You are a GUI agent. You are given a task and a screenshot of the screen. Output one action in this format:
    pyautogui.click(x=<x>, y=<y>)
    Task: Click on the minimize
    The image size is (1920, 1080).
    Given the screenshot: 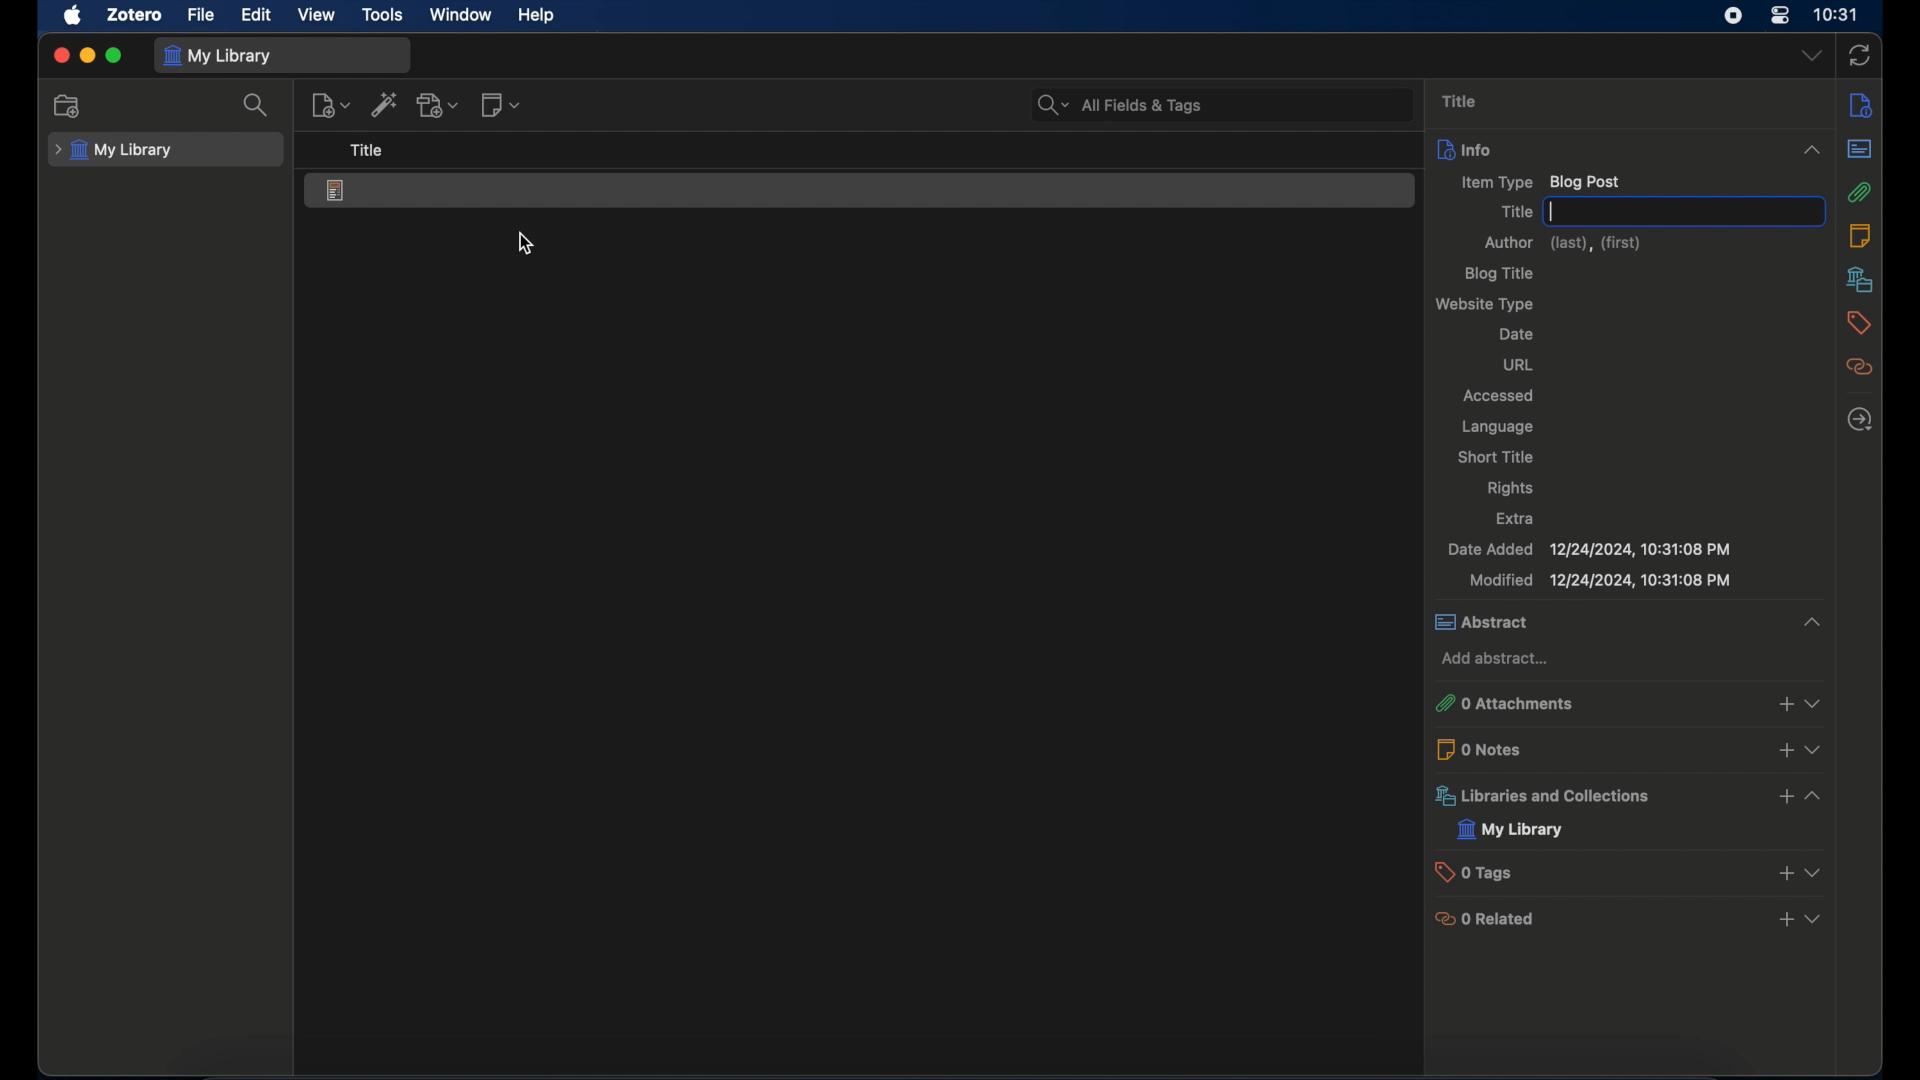 What is the action you would take?
    pyautogui.click(x=86, y=57)
    